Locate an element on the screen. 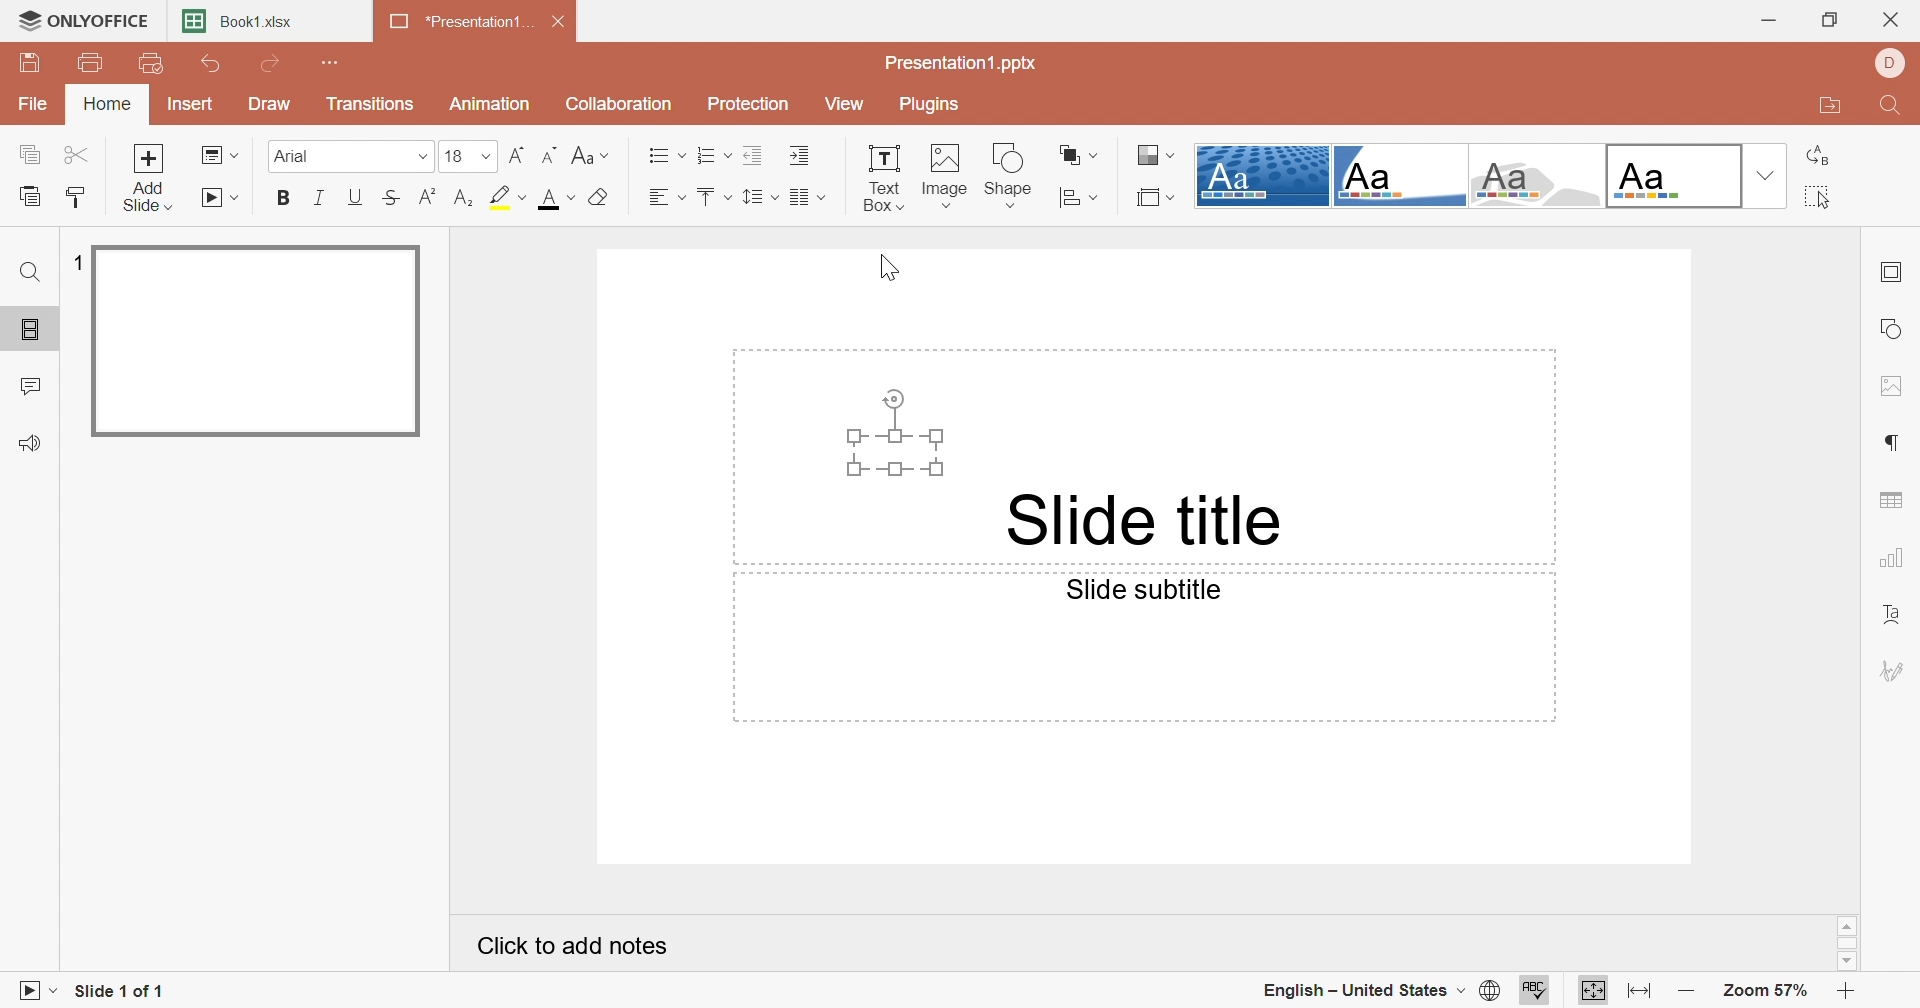 The image size is (1920, 1008). Find is located at coordinates (1894, 106).